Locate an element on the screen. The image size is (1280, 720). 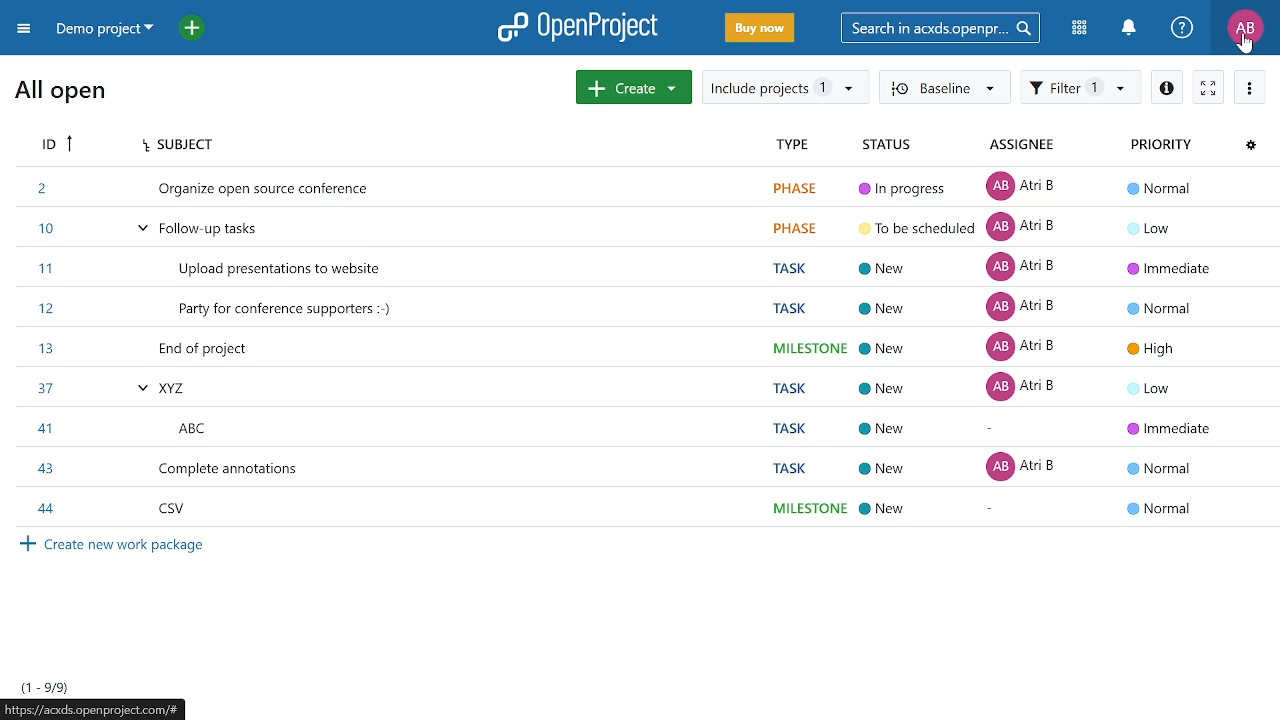
Open project logo is located at coordinates (578, 27).